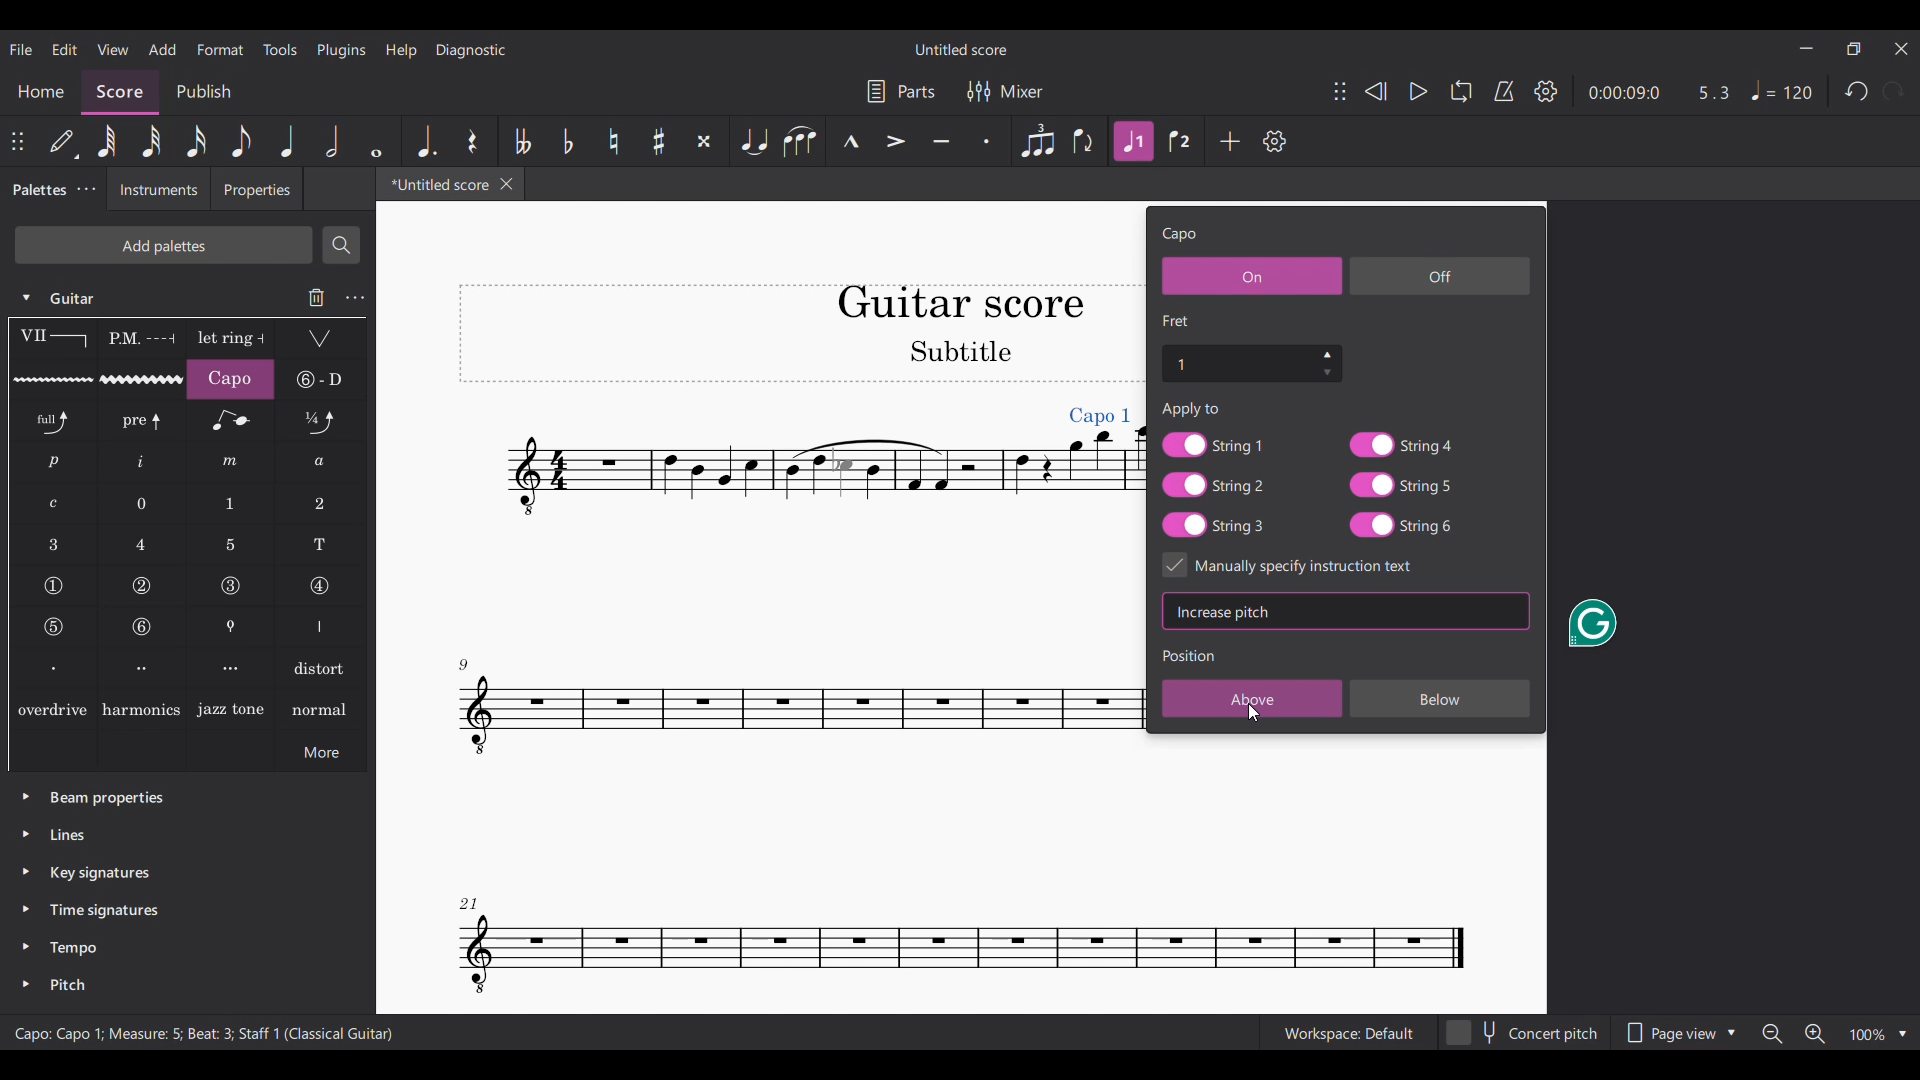 Image resolution: width=1920 pixels, height=1080 pixels. I want to click on String 4 toggle, so click(1400, 444).